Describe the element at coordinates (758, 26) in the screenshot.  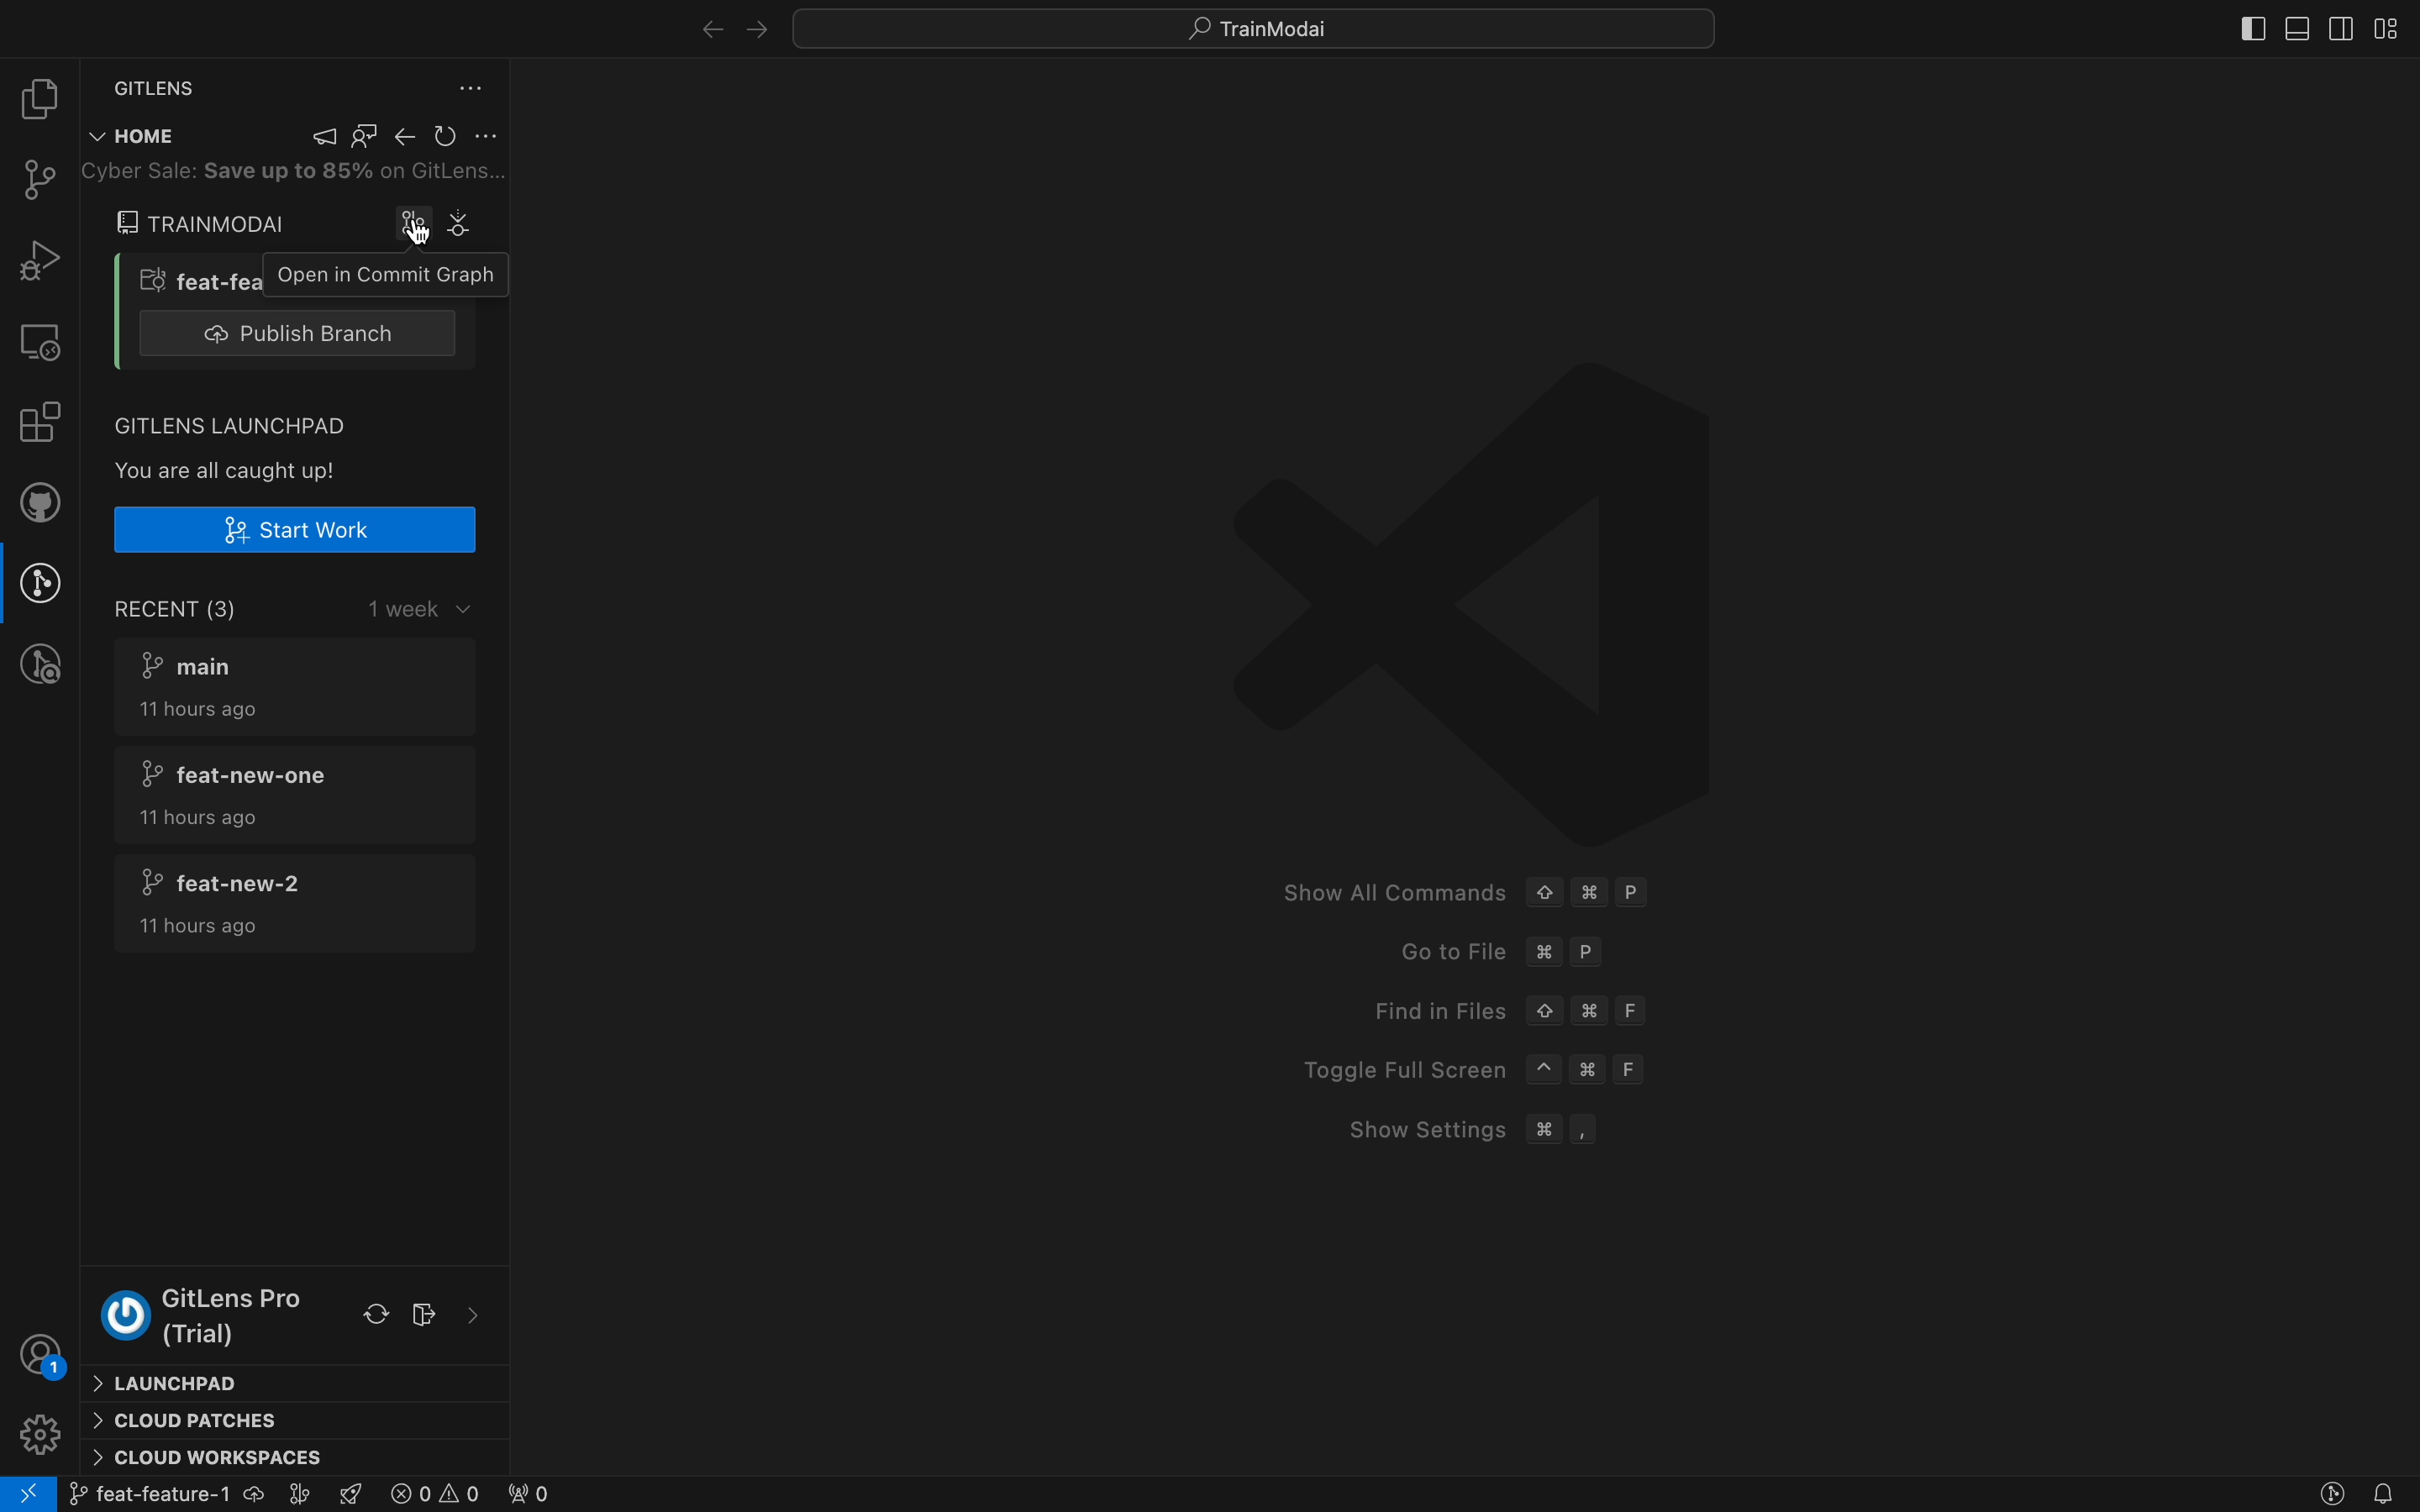
I see `leftarrow` at that location.